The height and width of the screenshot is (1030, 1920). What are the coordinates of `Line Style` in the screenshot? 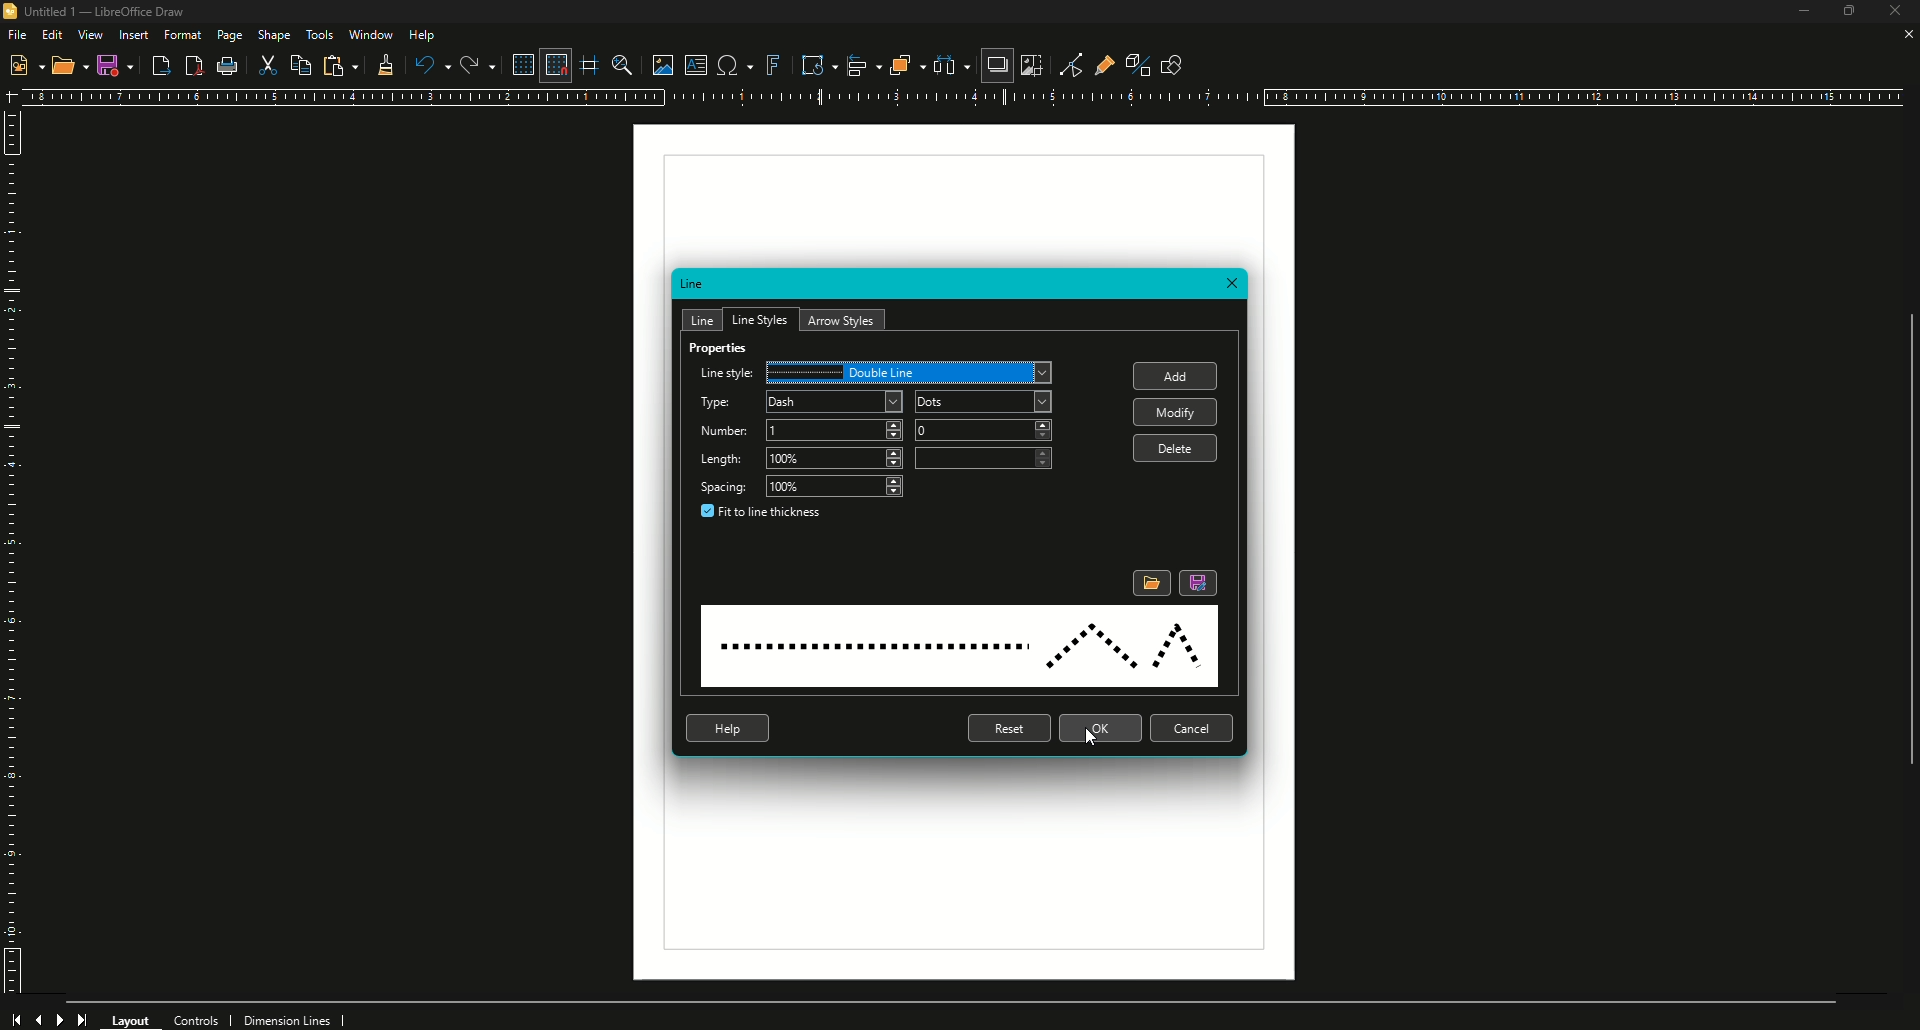 It's located at (959, 648).